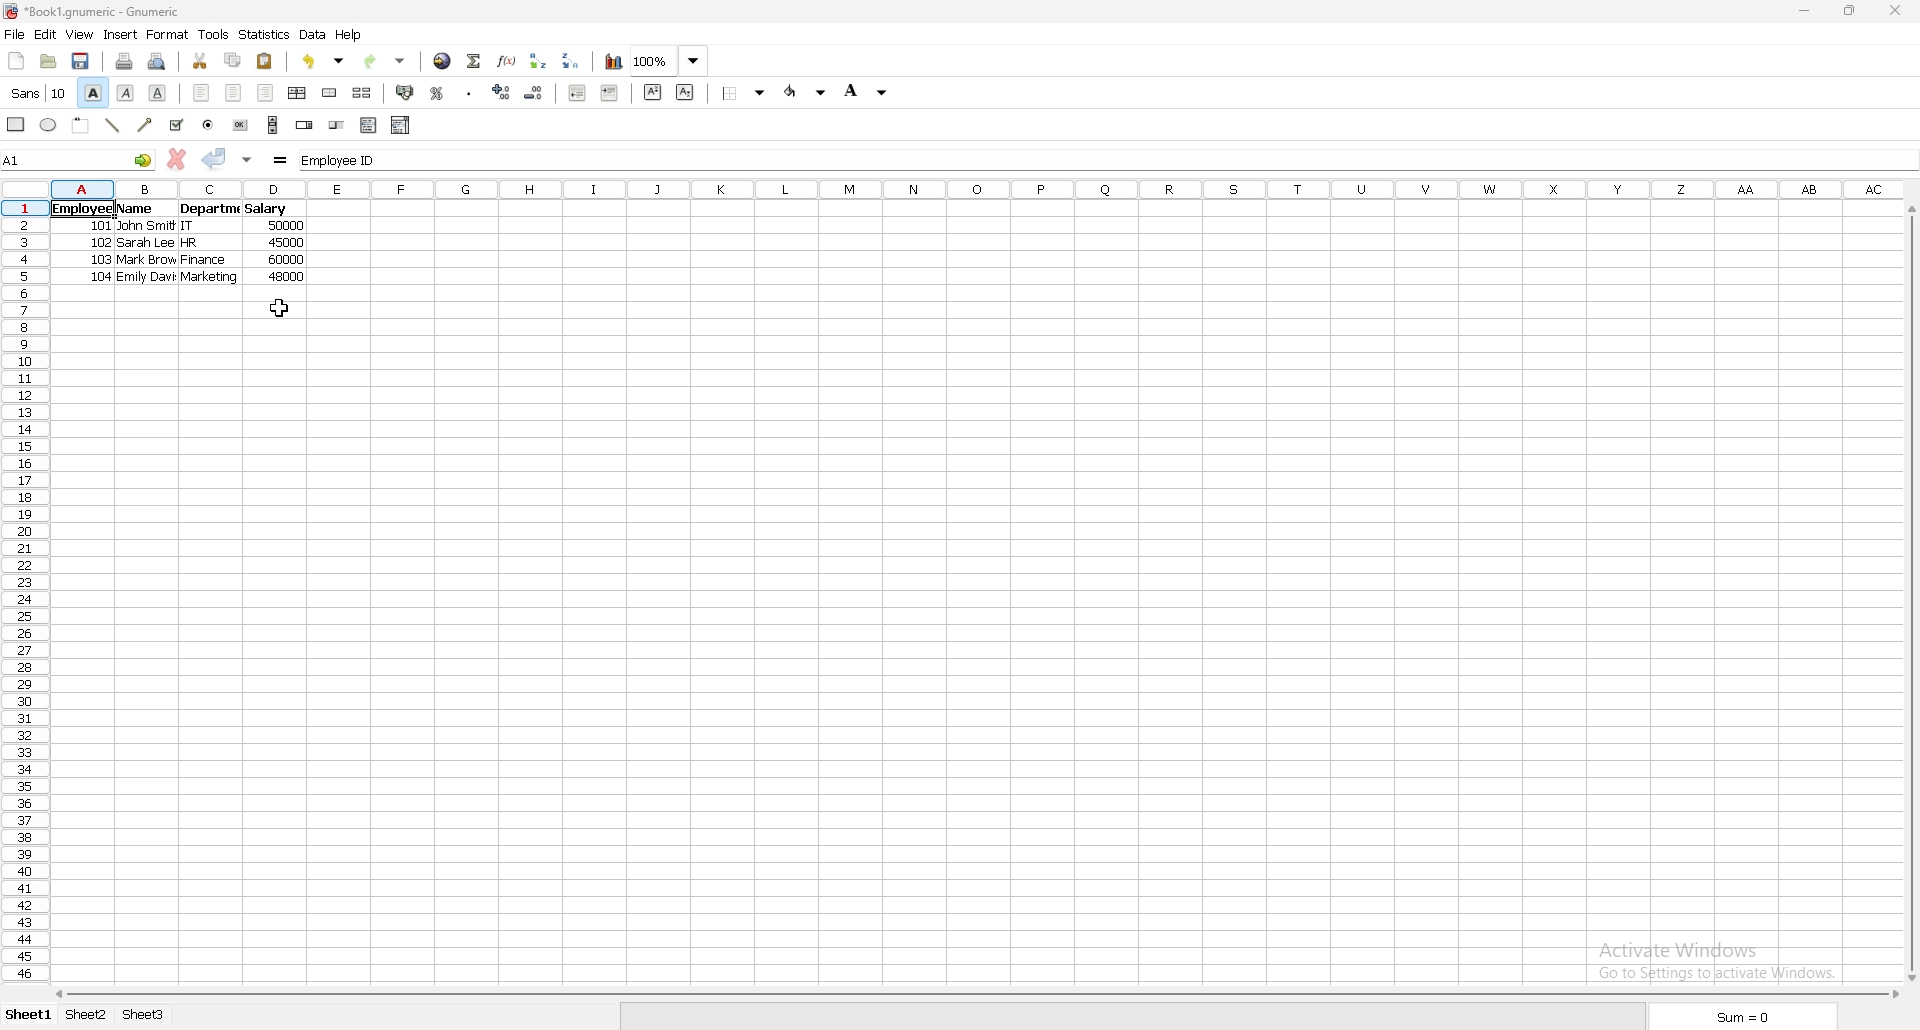 The width and height of the screenshot is (1920, 1030). What do you see at coordinates (146, 261) in the screenshot?
I see `mark brow` at bounding box center [146, 261].